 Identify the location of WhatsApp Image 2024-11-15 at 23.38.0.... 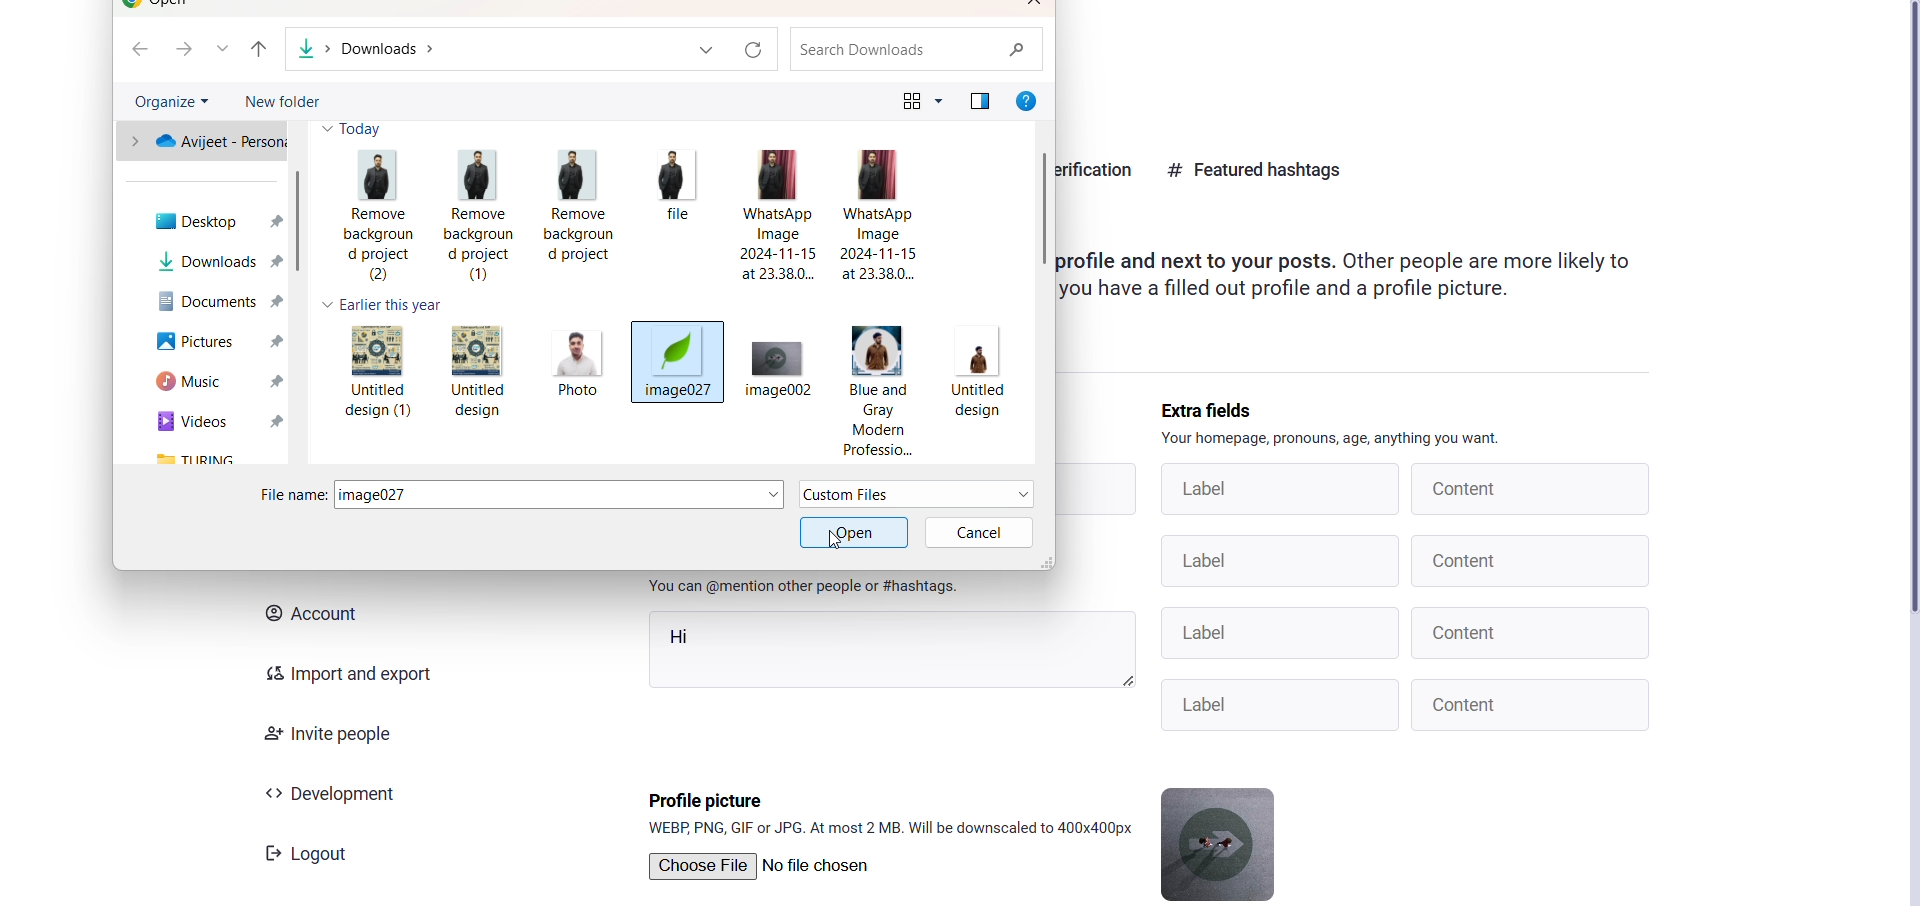
(773, 211).